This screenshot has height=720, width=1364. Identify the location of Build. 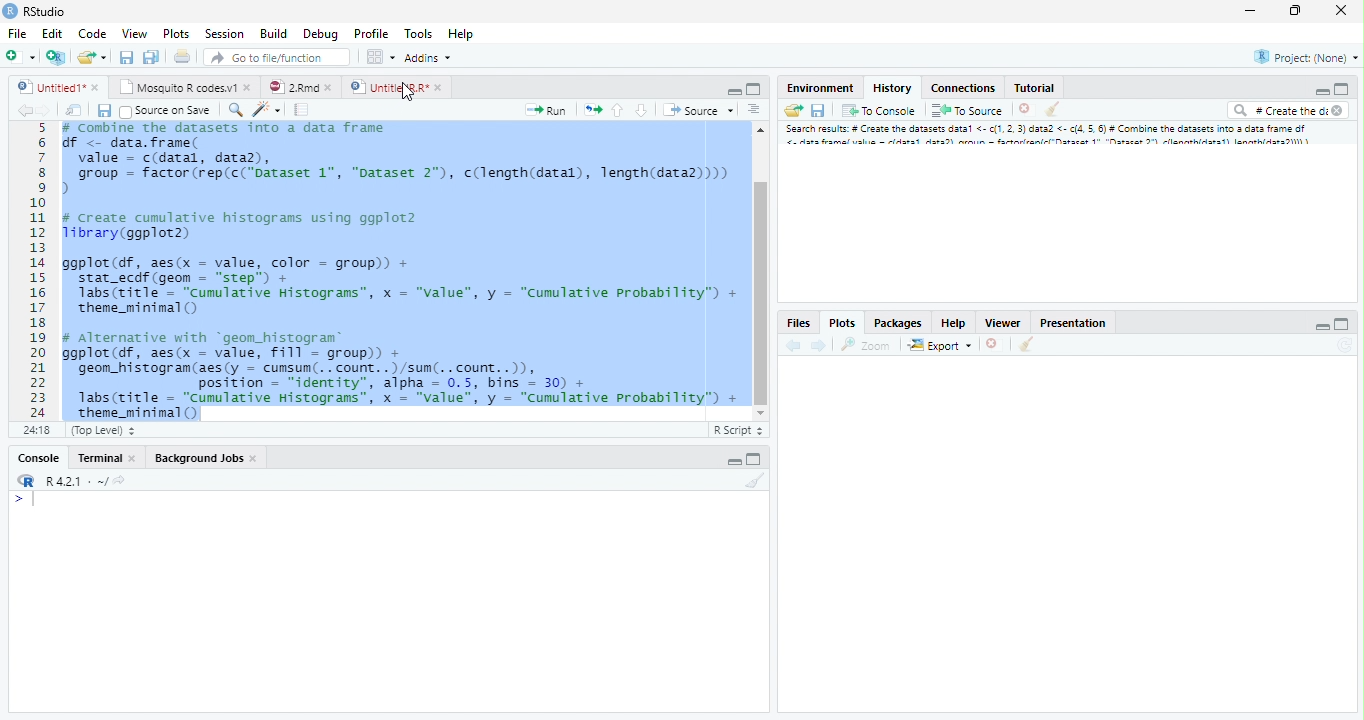
(275, 34).